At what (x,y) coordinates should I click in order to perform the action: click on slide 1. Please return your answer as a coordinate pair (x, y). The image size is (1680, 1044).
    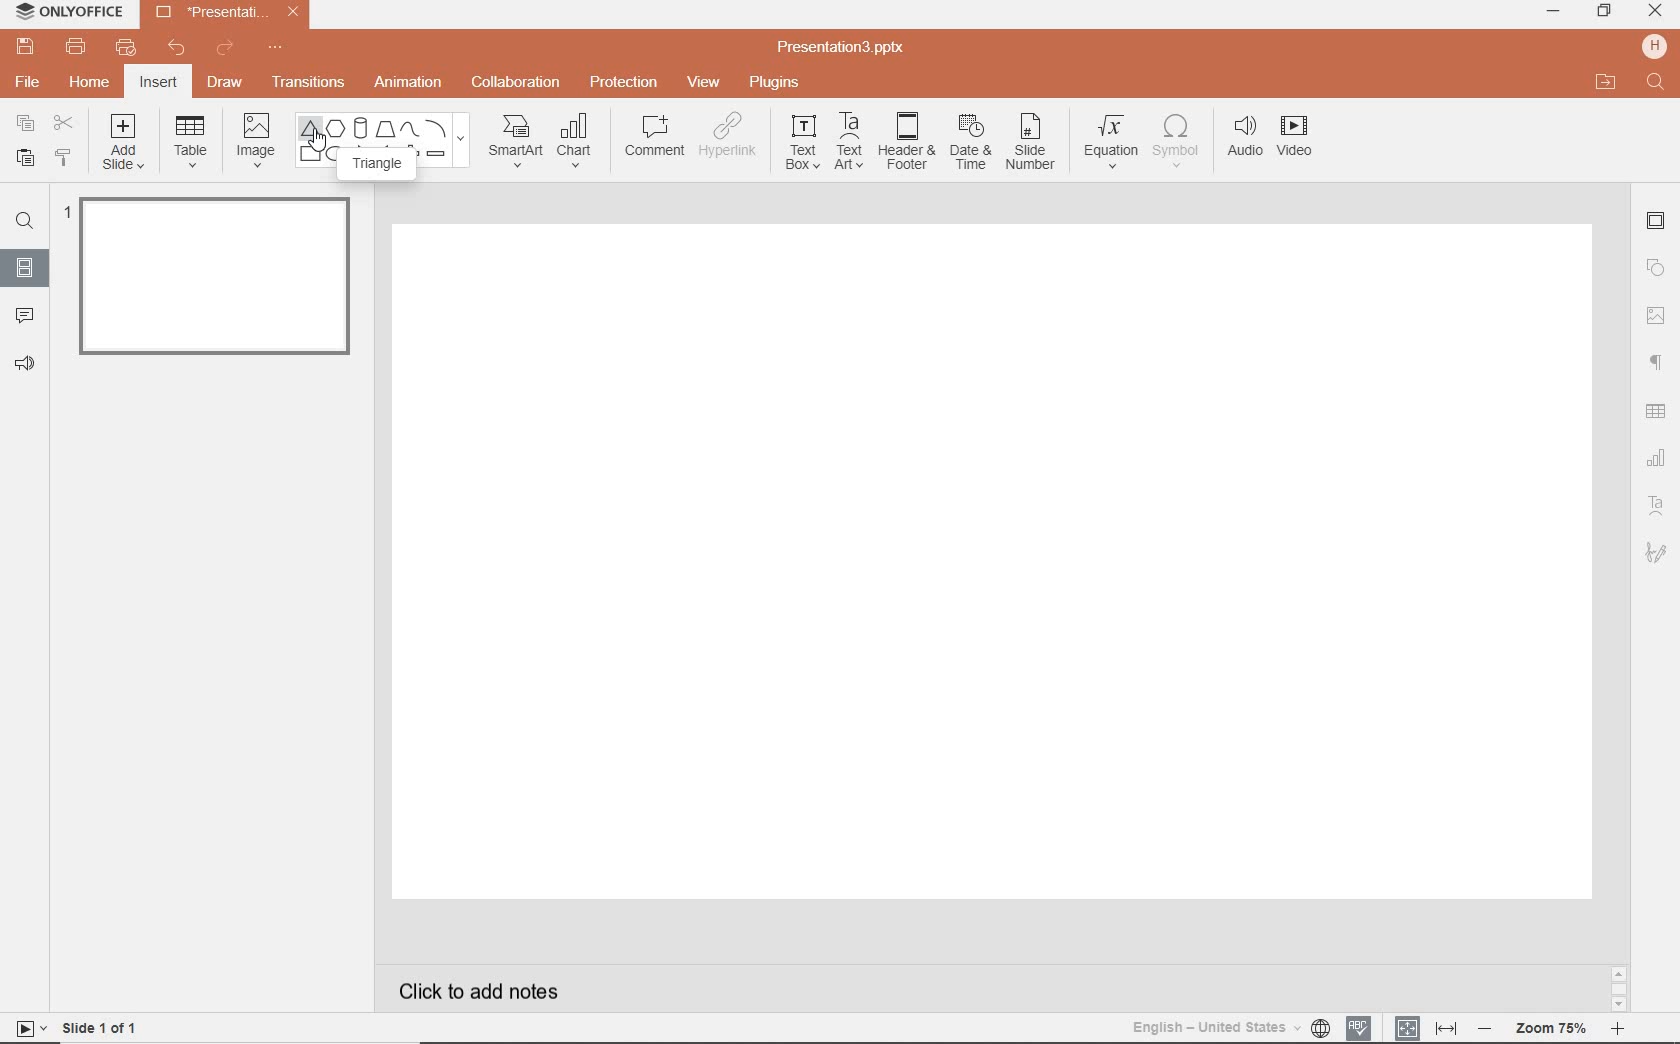
    Looking at the image, I should click on (221, 280).